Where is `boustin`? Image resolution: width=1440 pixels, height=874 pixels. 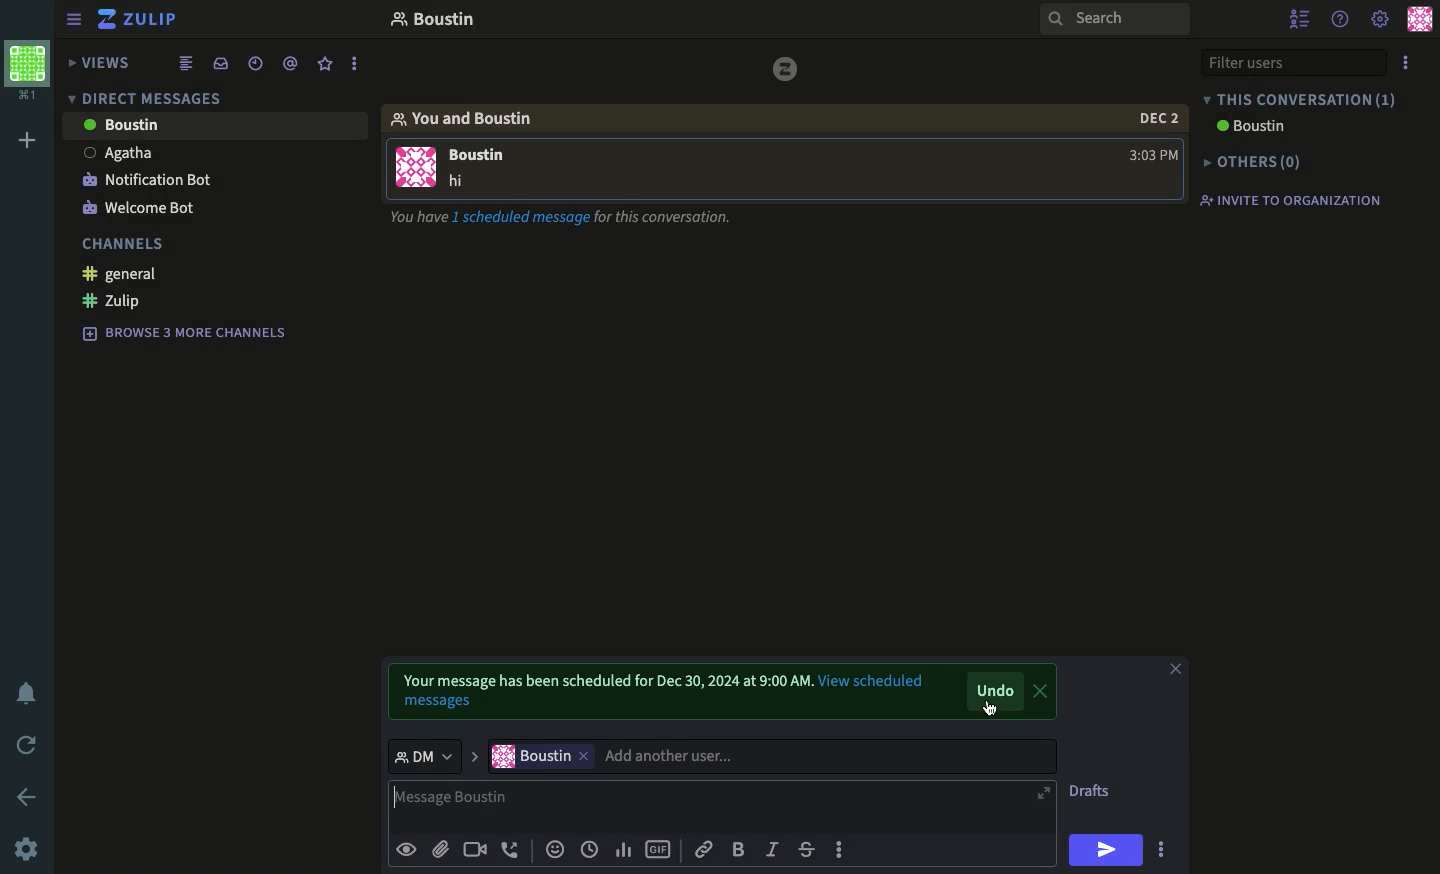
boustin is located at coordinates (529, 757).